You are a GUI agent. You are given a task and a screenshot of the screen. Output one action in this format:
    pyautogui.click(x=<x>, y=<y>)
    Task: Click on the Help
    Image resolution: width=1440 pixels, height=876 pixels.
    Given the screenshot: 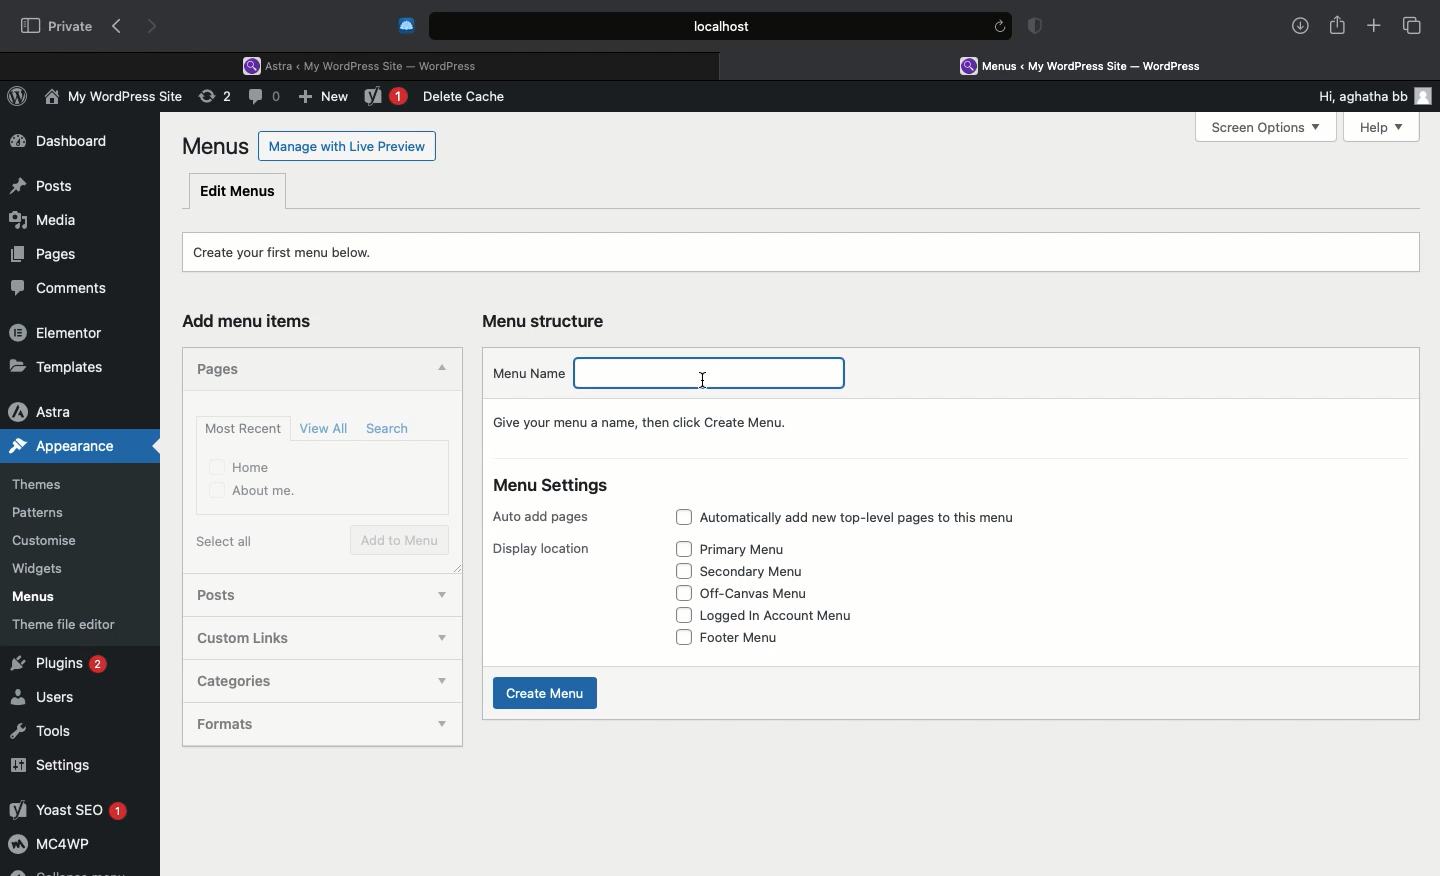 What is the action you would take?
    pyautogui.click(x=1373, y=127)
    